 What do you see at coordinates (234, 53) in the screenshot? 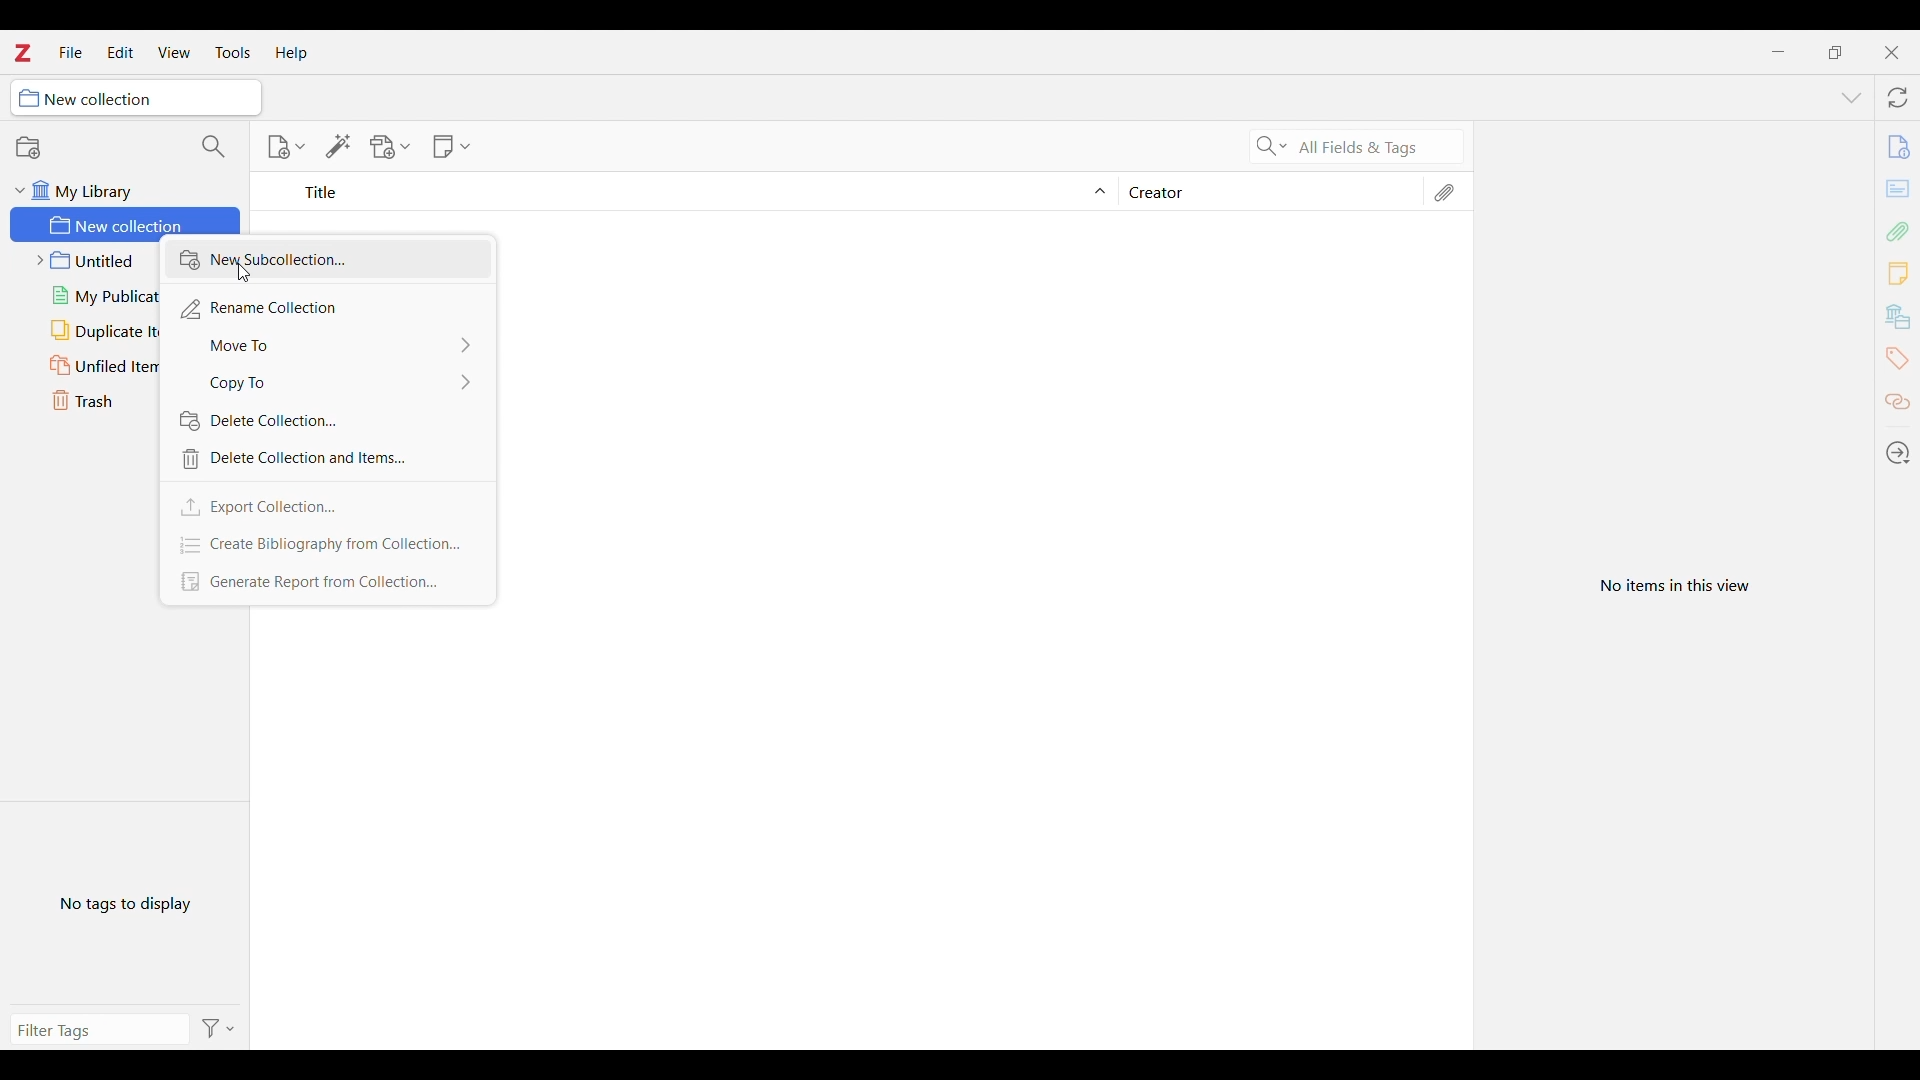
I see `Tools menu` at bounding box center [234, 53].